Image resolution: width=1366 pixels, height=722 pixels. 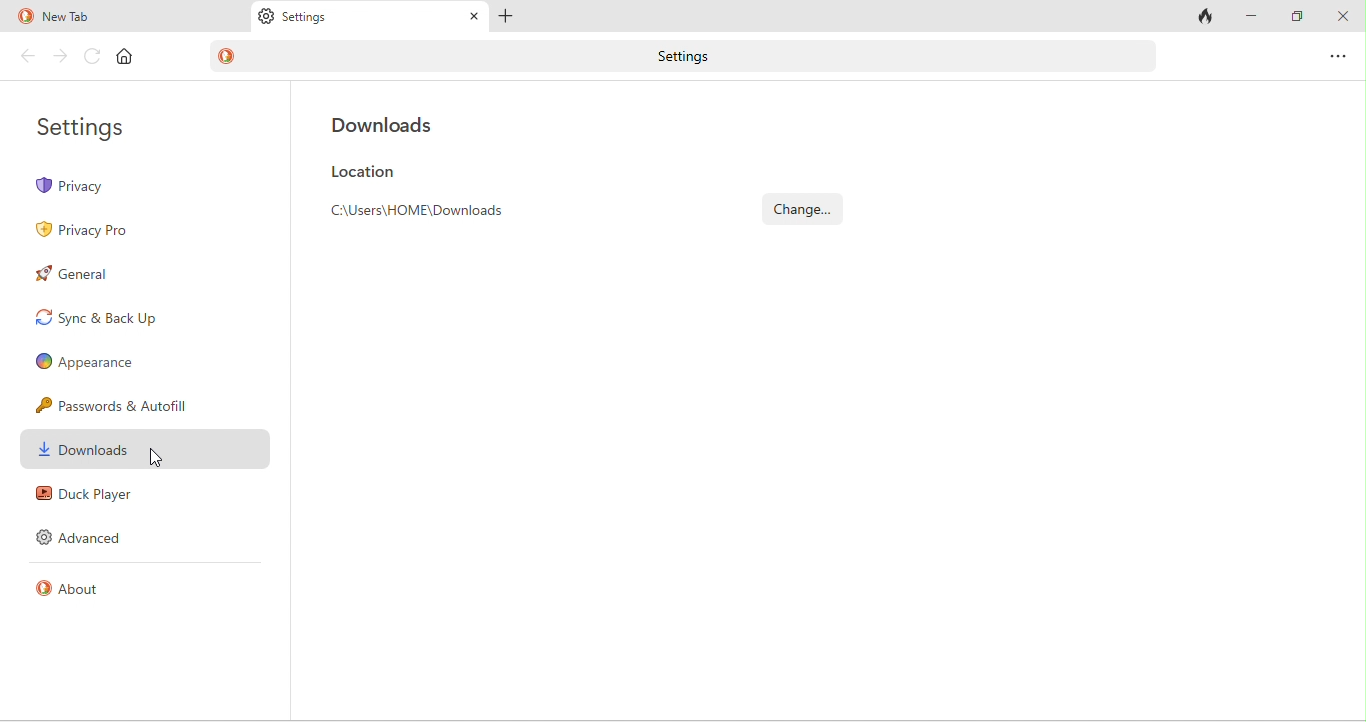 I want to click on advanced, so click(x=82, y=538).